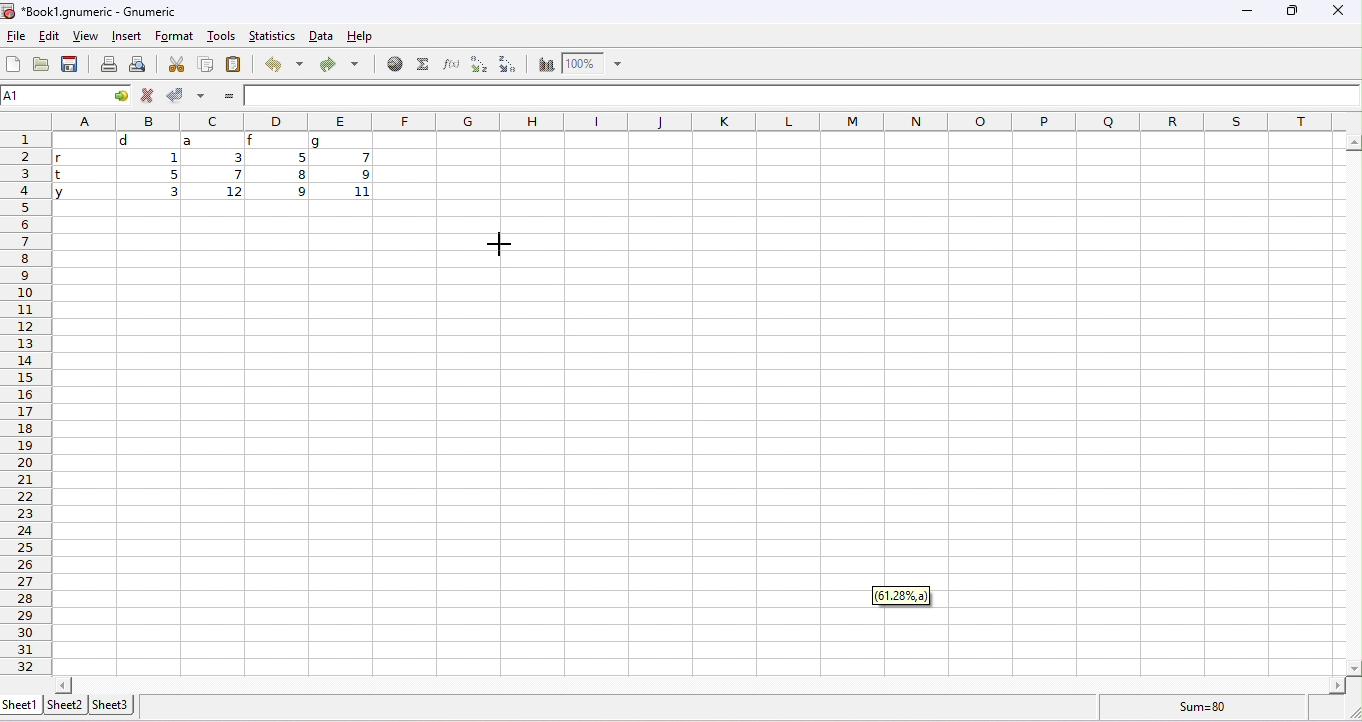  I want to click on Book1.gnumeric - Gnumeric, so click(92, 11).